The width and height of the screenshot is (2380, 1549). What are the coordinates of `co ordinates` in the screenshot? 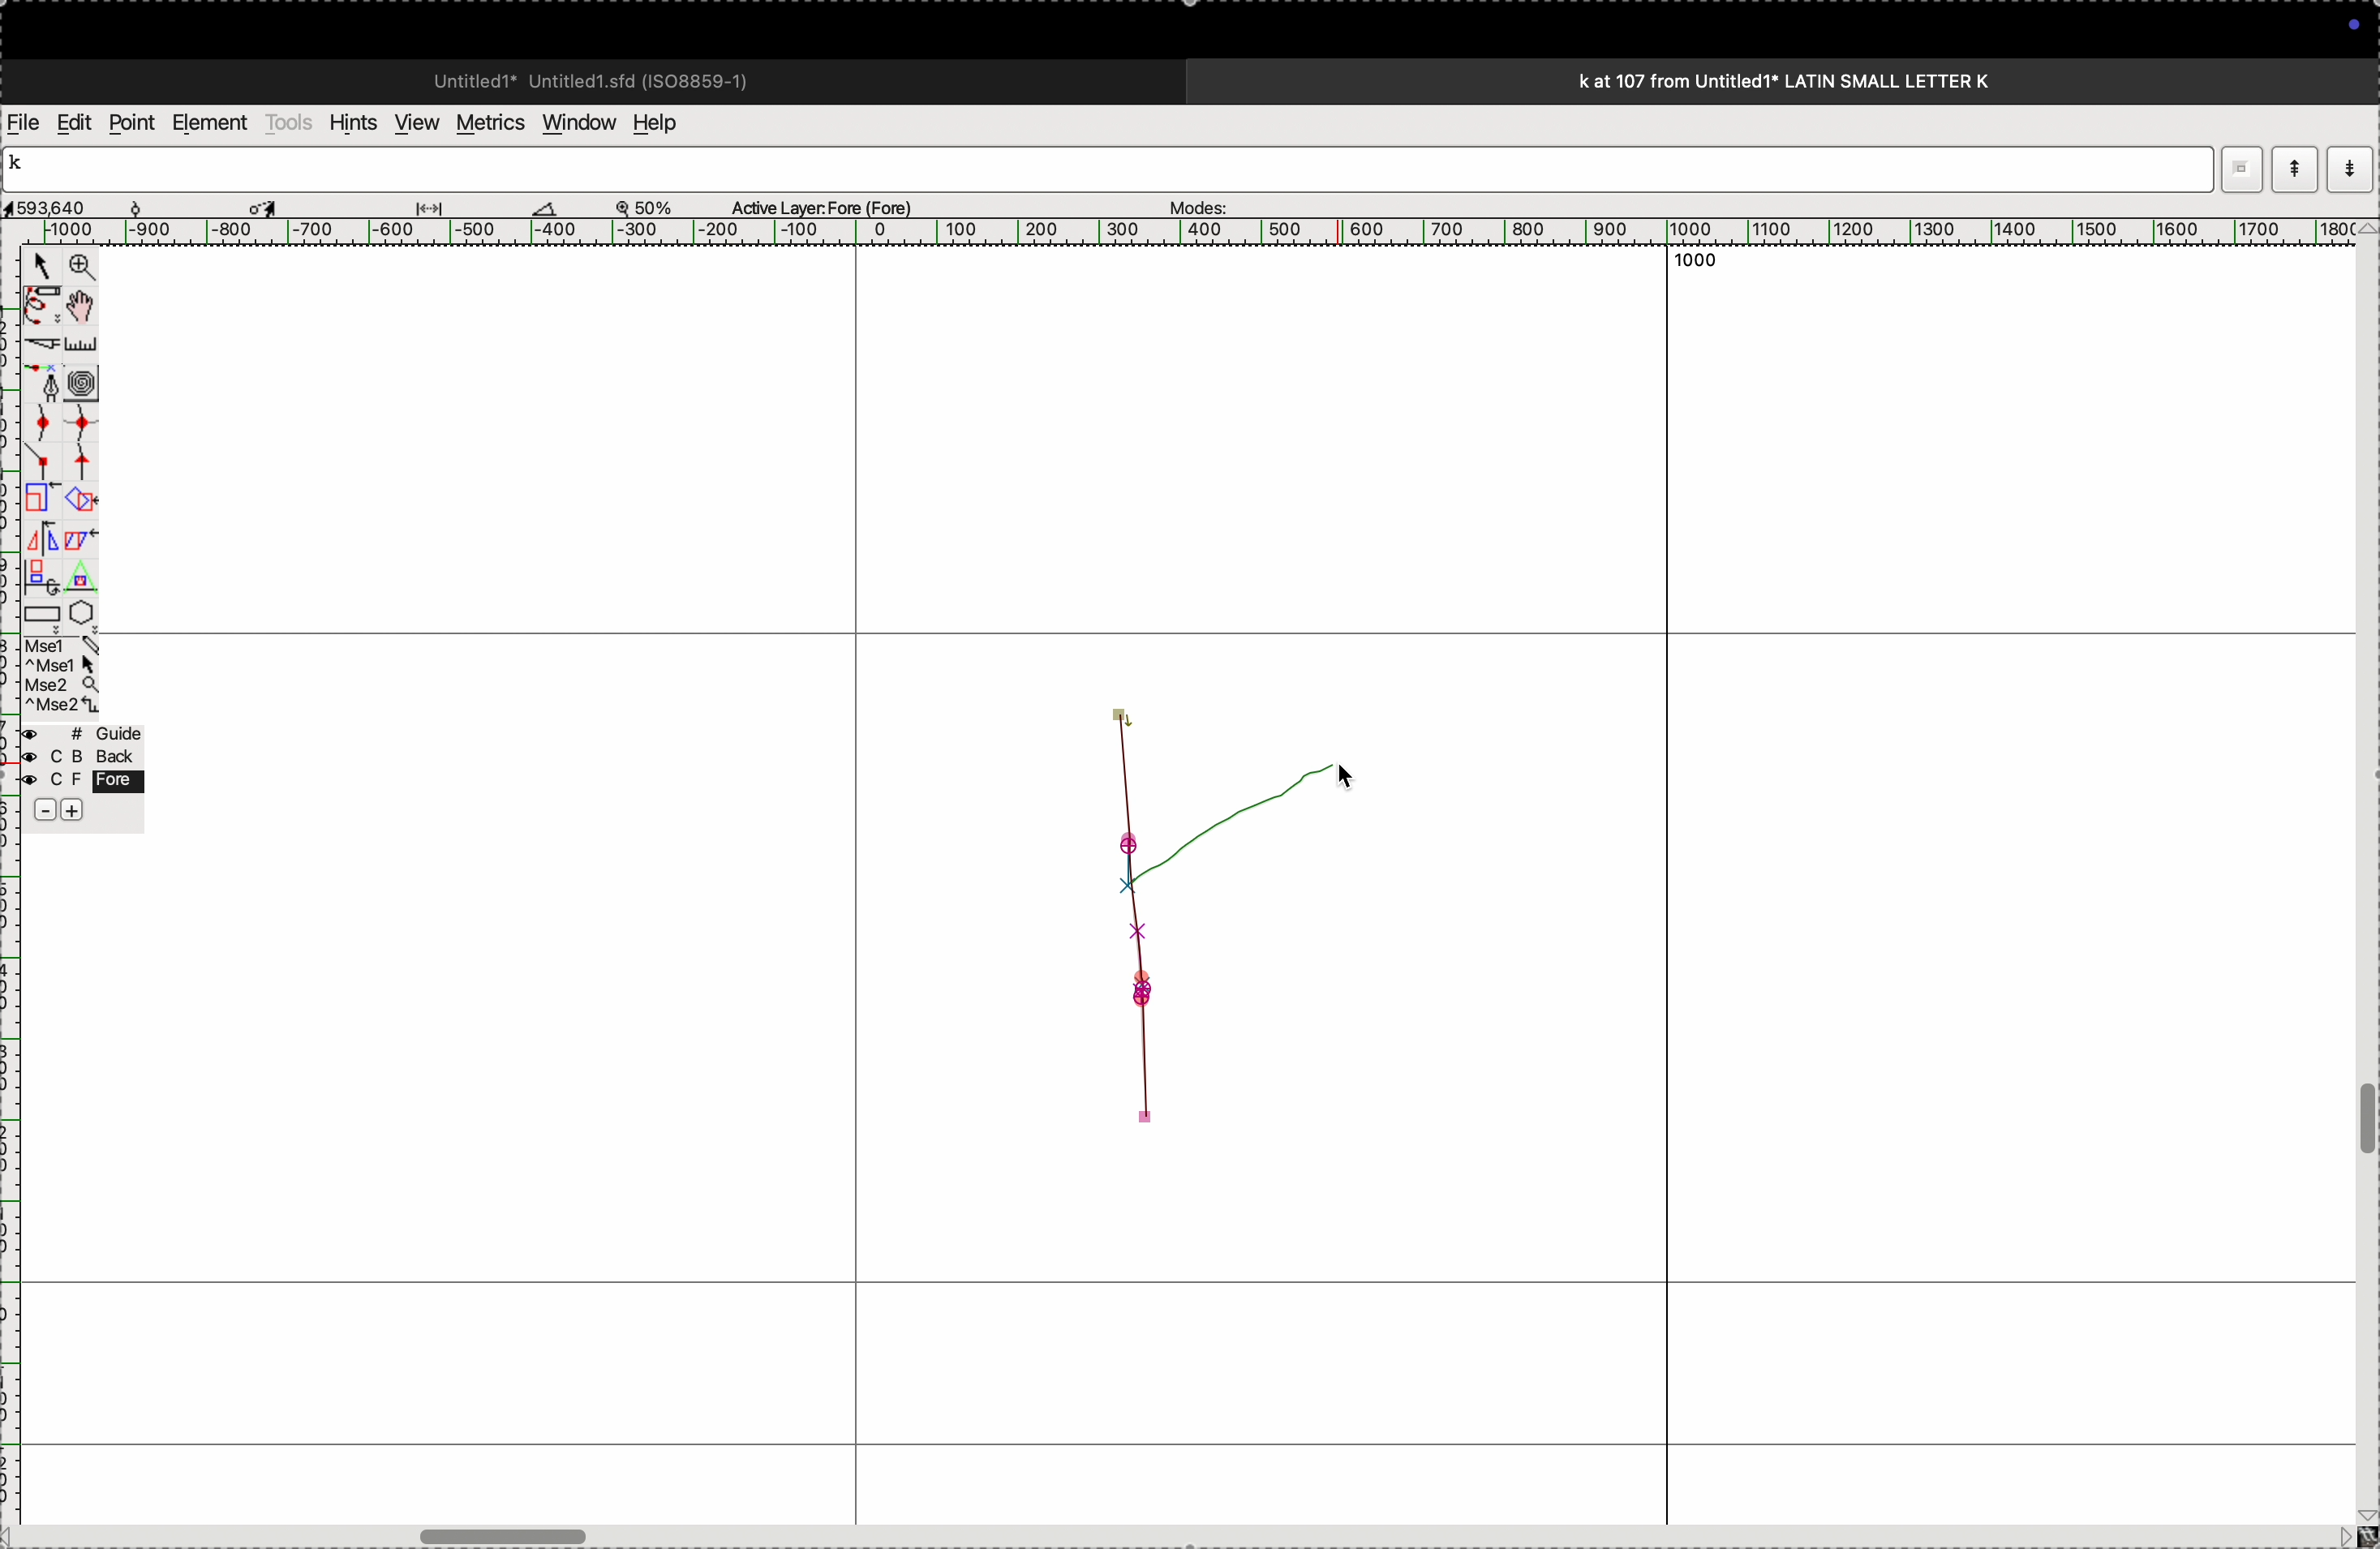 It's located at (70, 202).